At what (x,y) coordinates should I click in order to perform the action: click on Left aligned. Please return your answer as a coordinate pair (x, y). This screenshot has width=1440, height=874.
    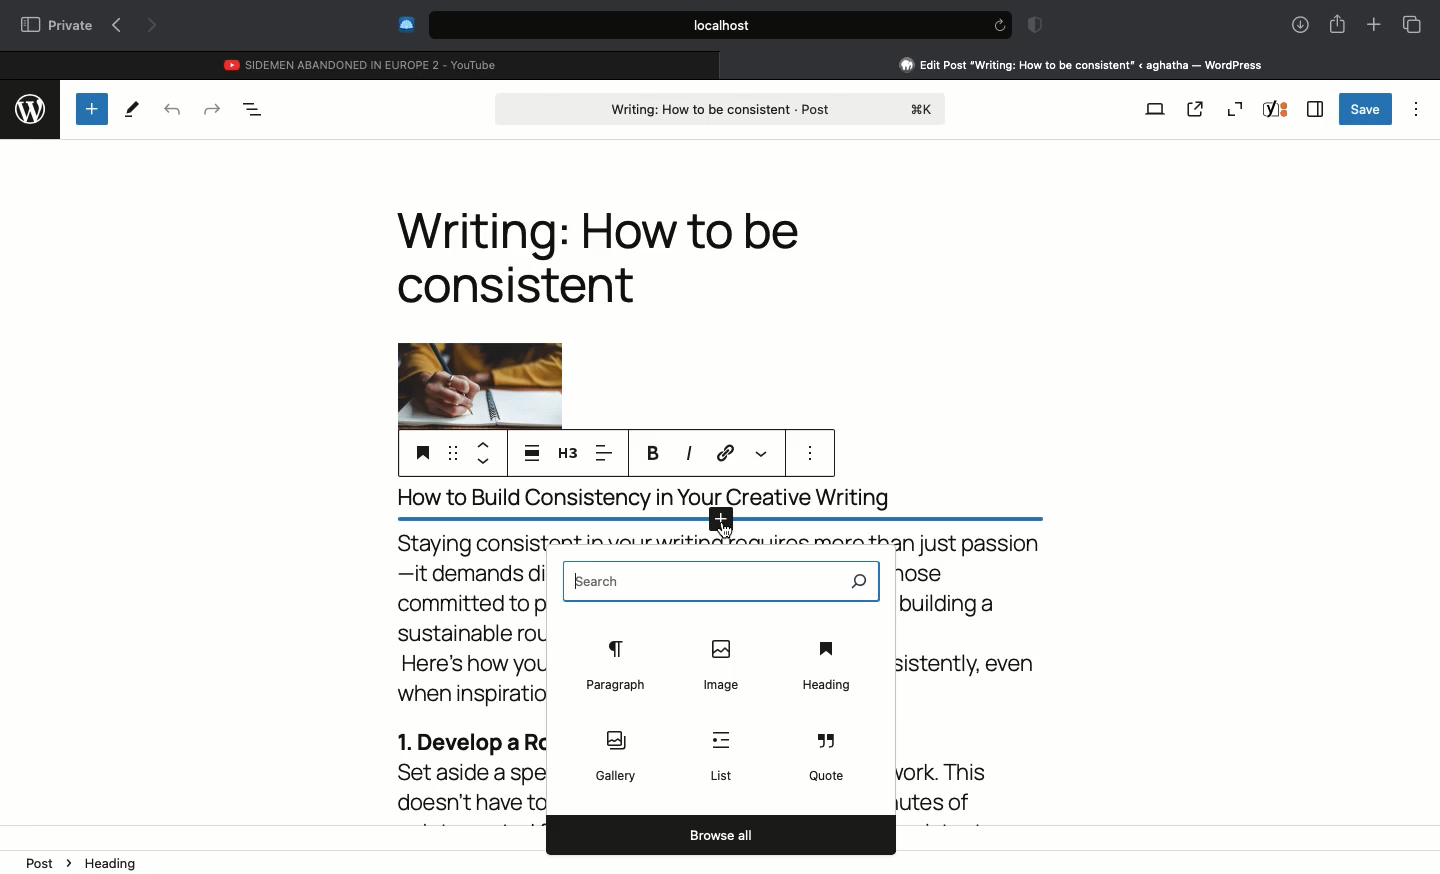
    Looking at the image, I should click on (603, 453).